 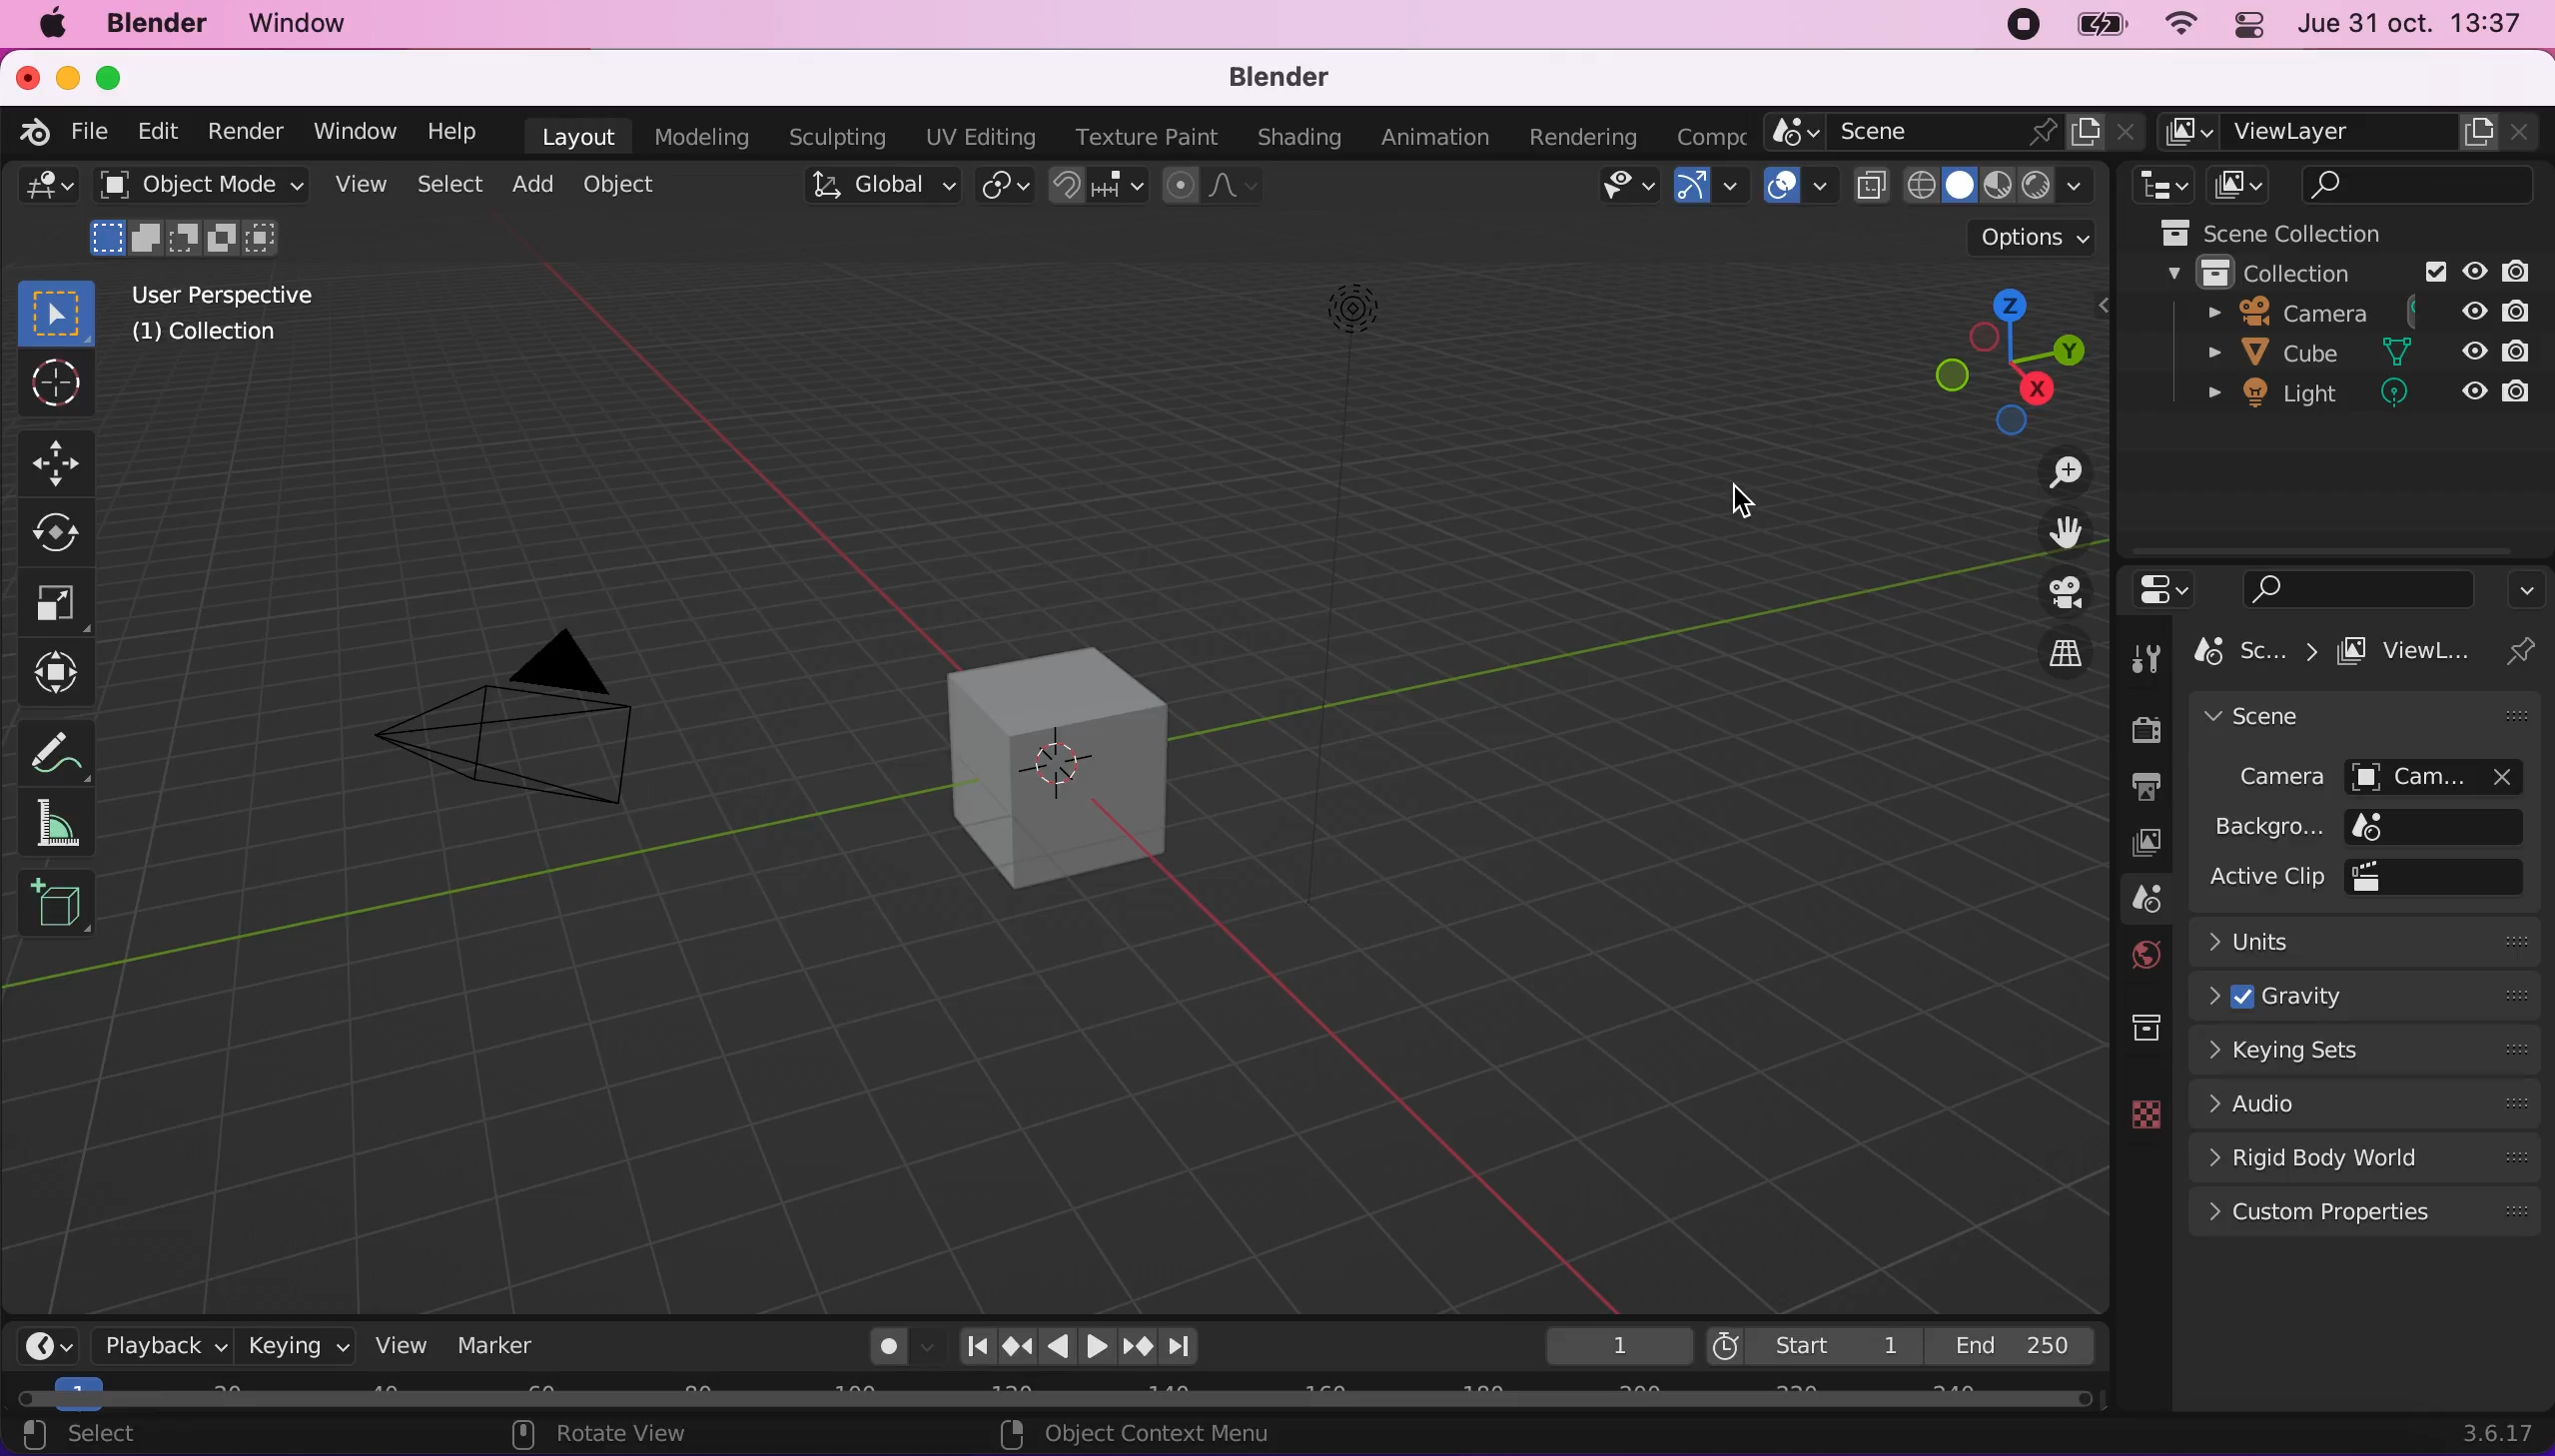 I want to click on scene collection, so click(x=2343, y=231).